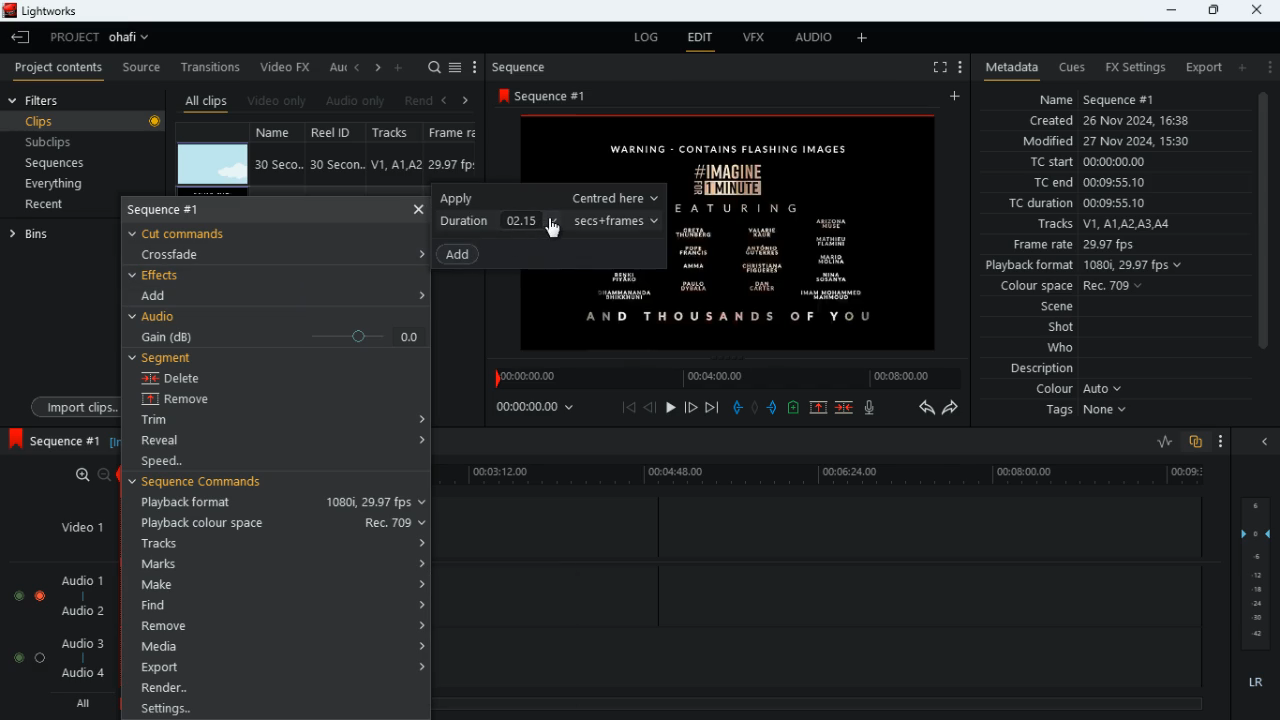 The image size is (1280, 720). What do you see at coordinates (338, 132) in the screenshot?
I see `real id` at bounding box center [338, 132].